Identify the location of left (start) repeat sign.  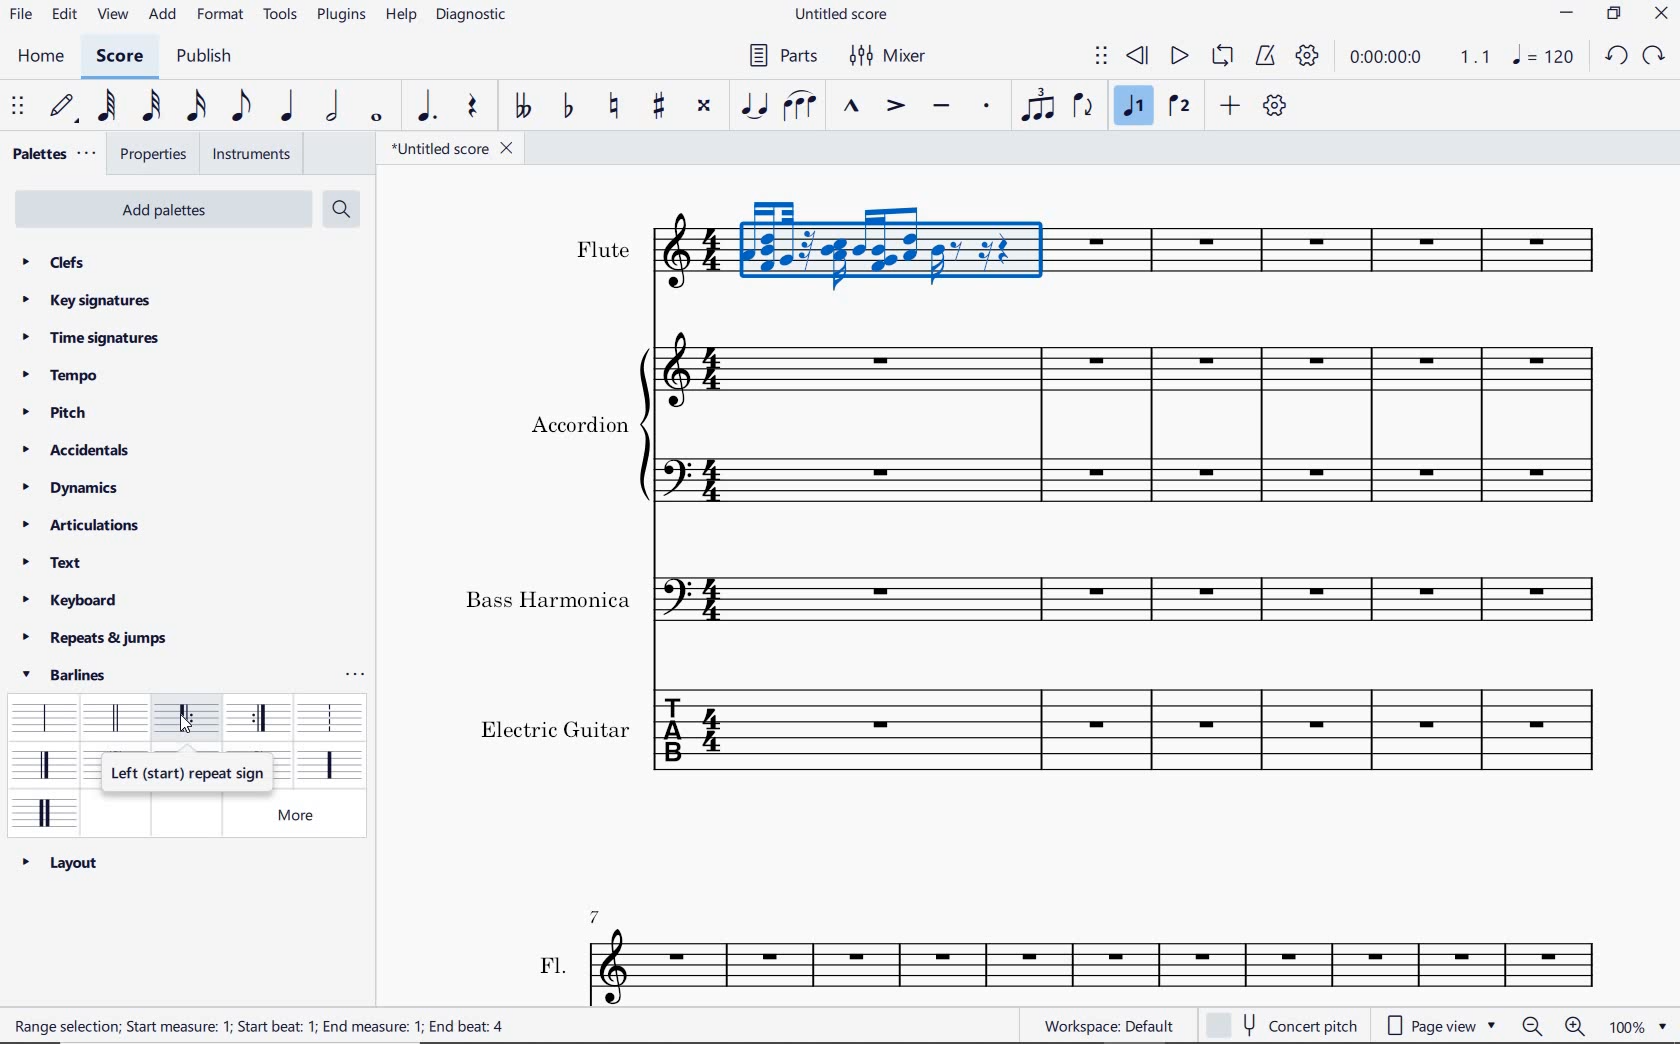
(188, 720).